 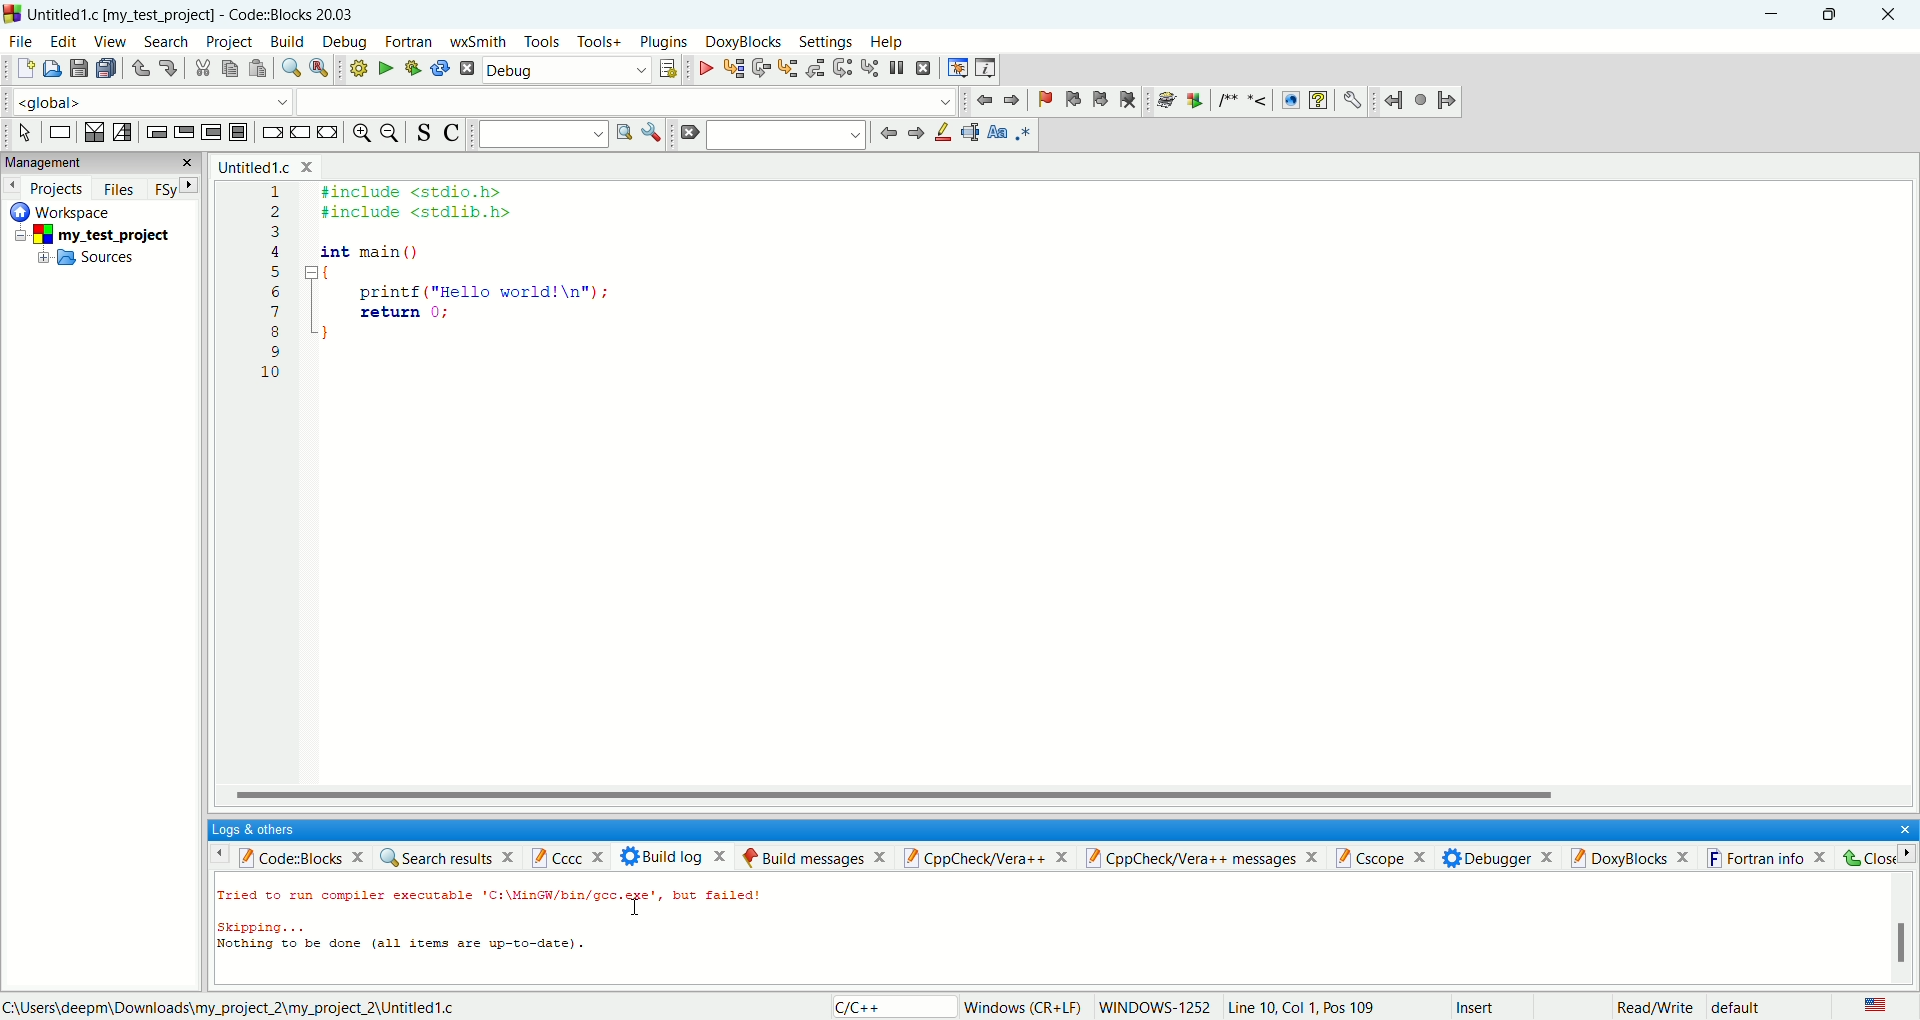 I want to click on save everything, so click(x=105, y=68).